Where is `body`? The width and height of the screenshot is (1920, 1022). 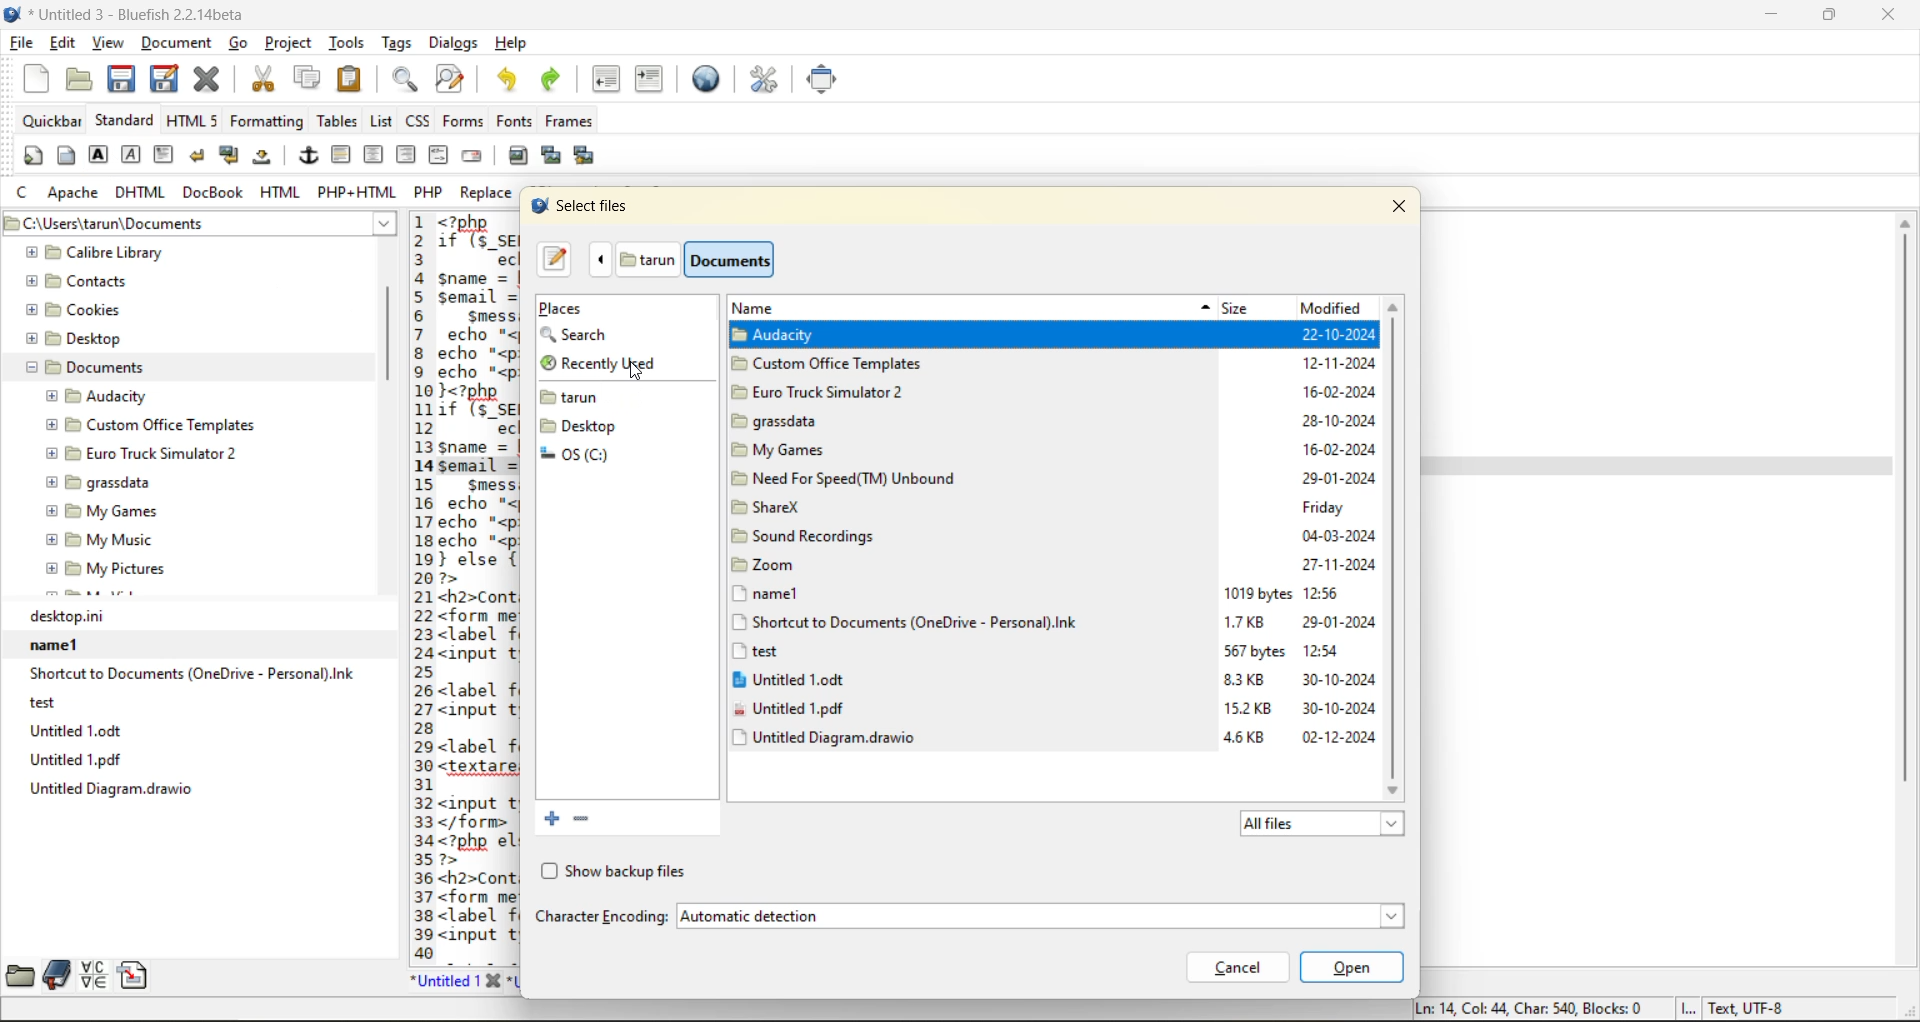 body is located at coordinates (66, 158).